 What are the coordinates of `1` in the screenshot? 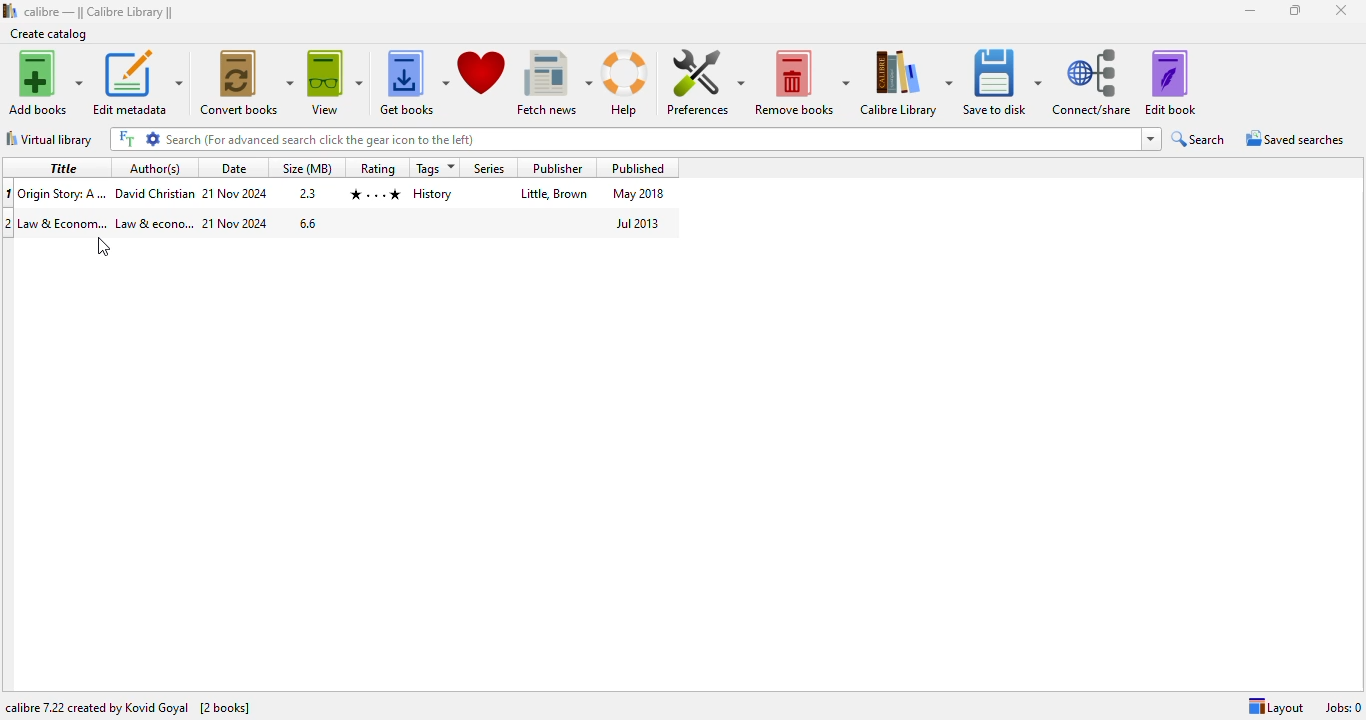 It's located at (9, 192).